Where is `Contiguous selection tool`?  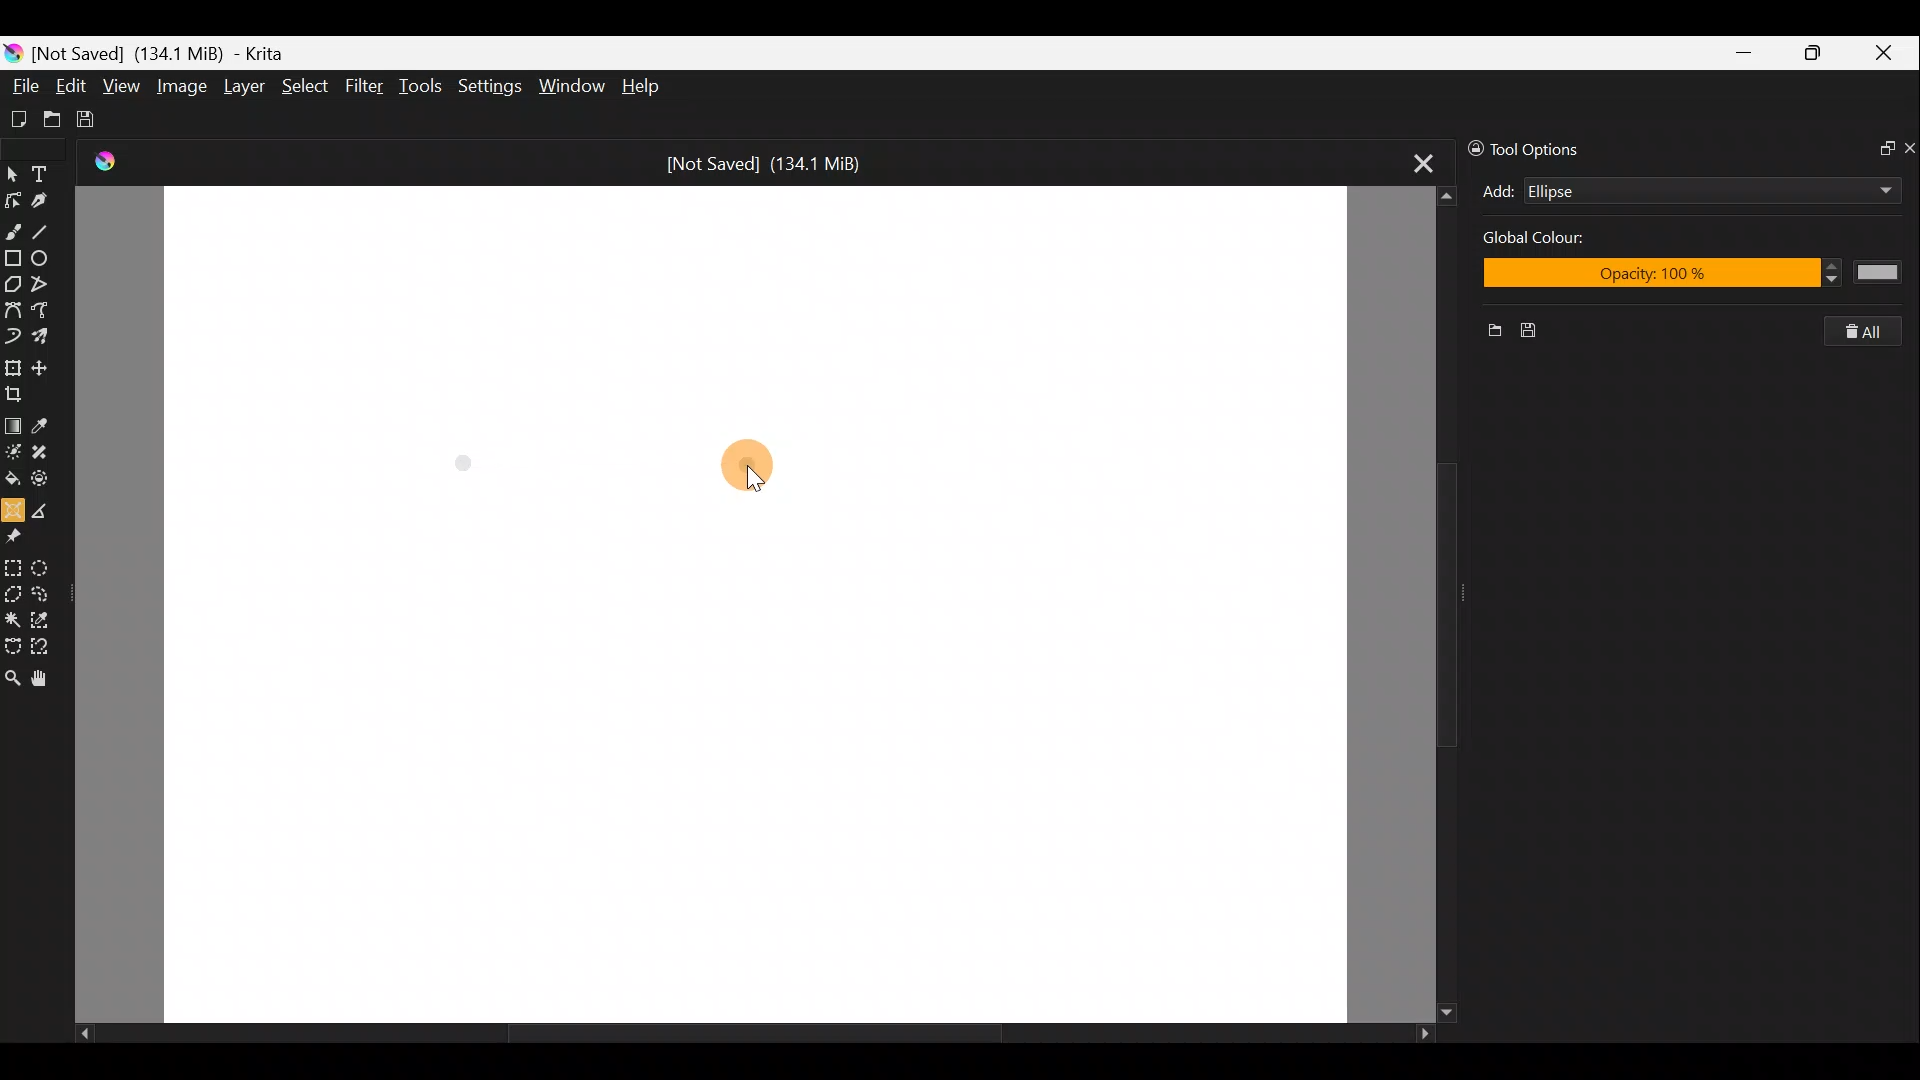 Contiguous selection tool is located at coordinates (13, 617).